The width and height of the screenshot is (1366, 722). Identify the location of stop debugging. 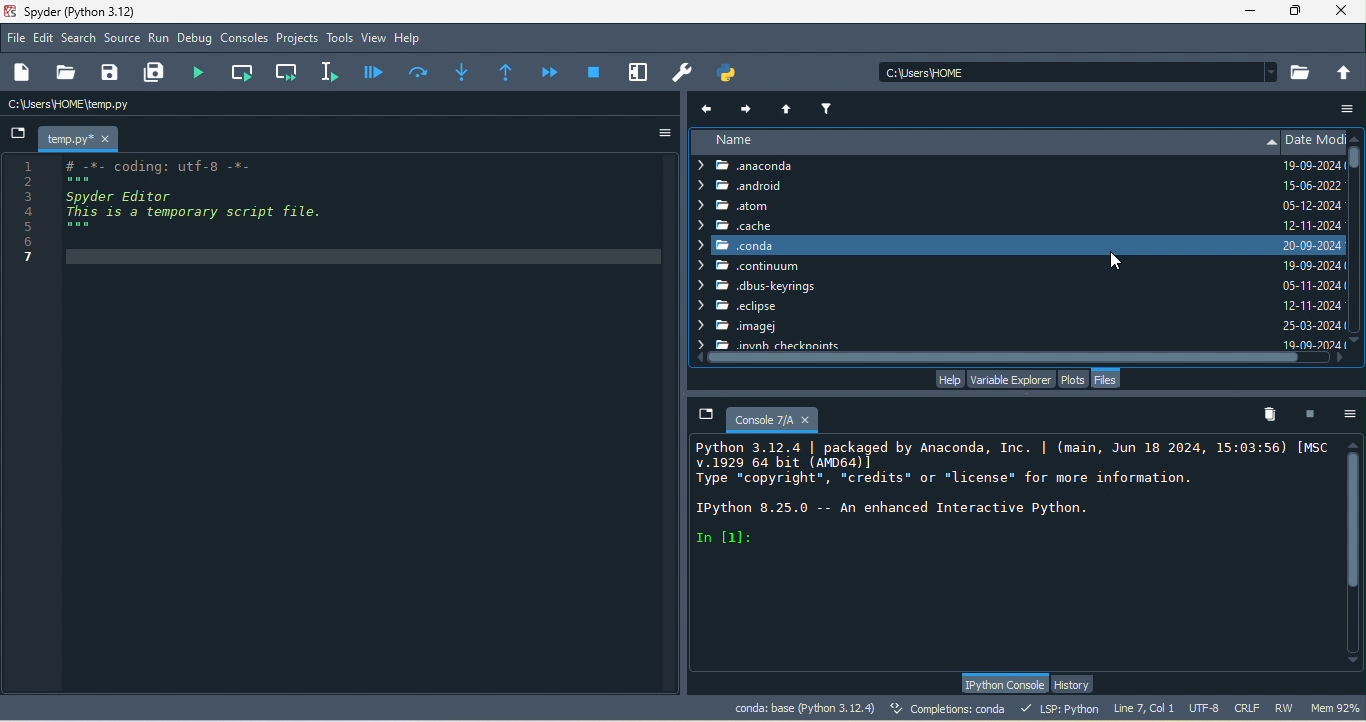
(594, 71).